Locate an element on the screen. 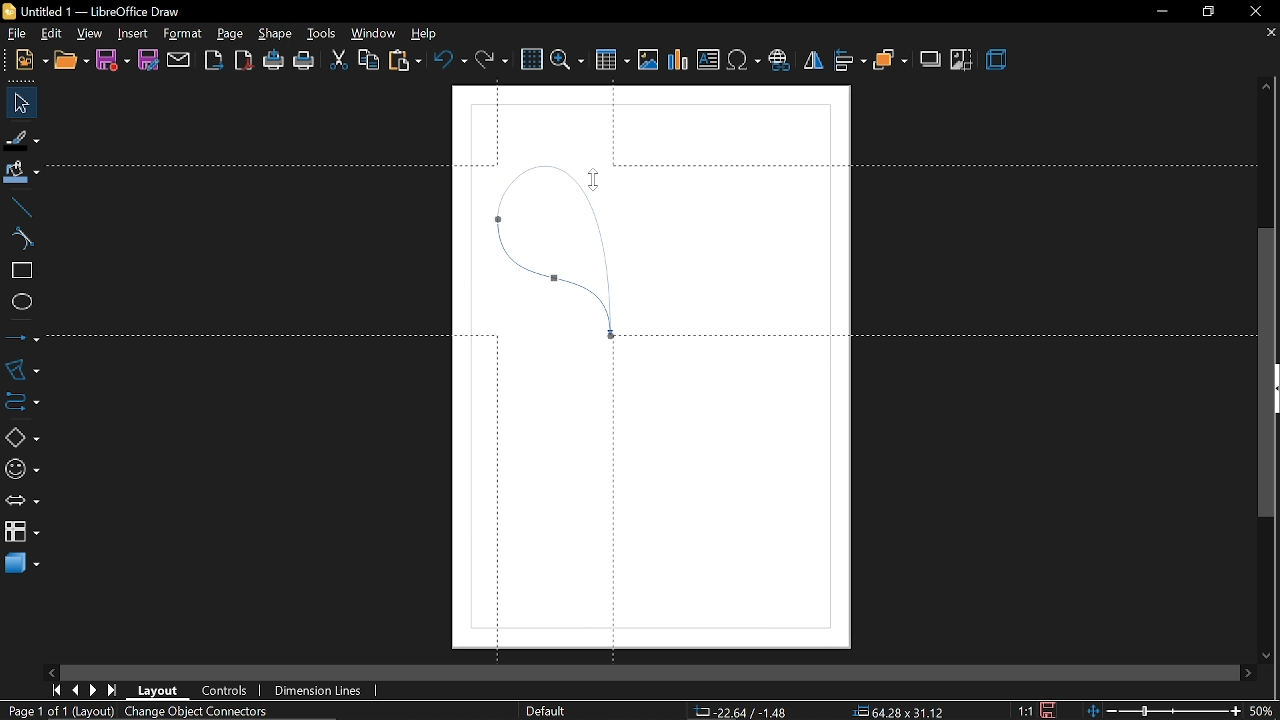 This screenshot has height=720, width=1280. controls is located at coordinates (226, 692).